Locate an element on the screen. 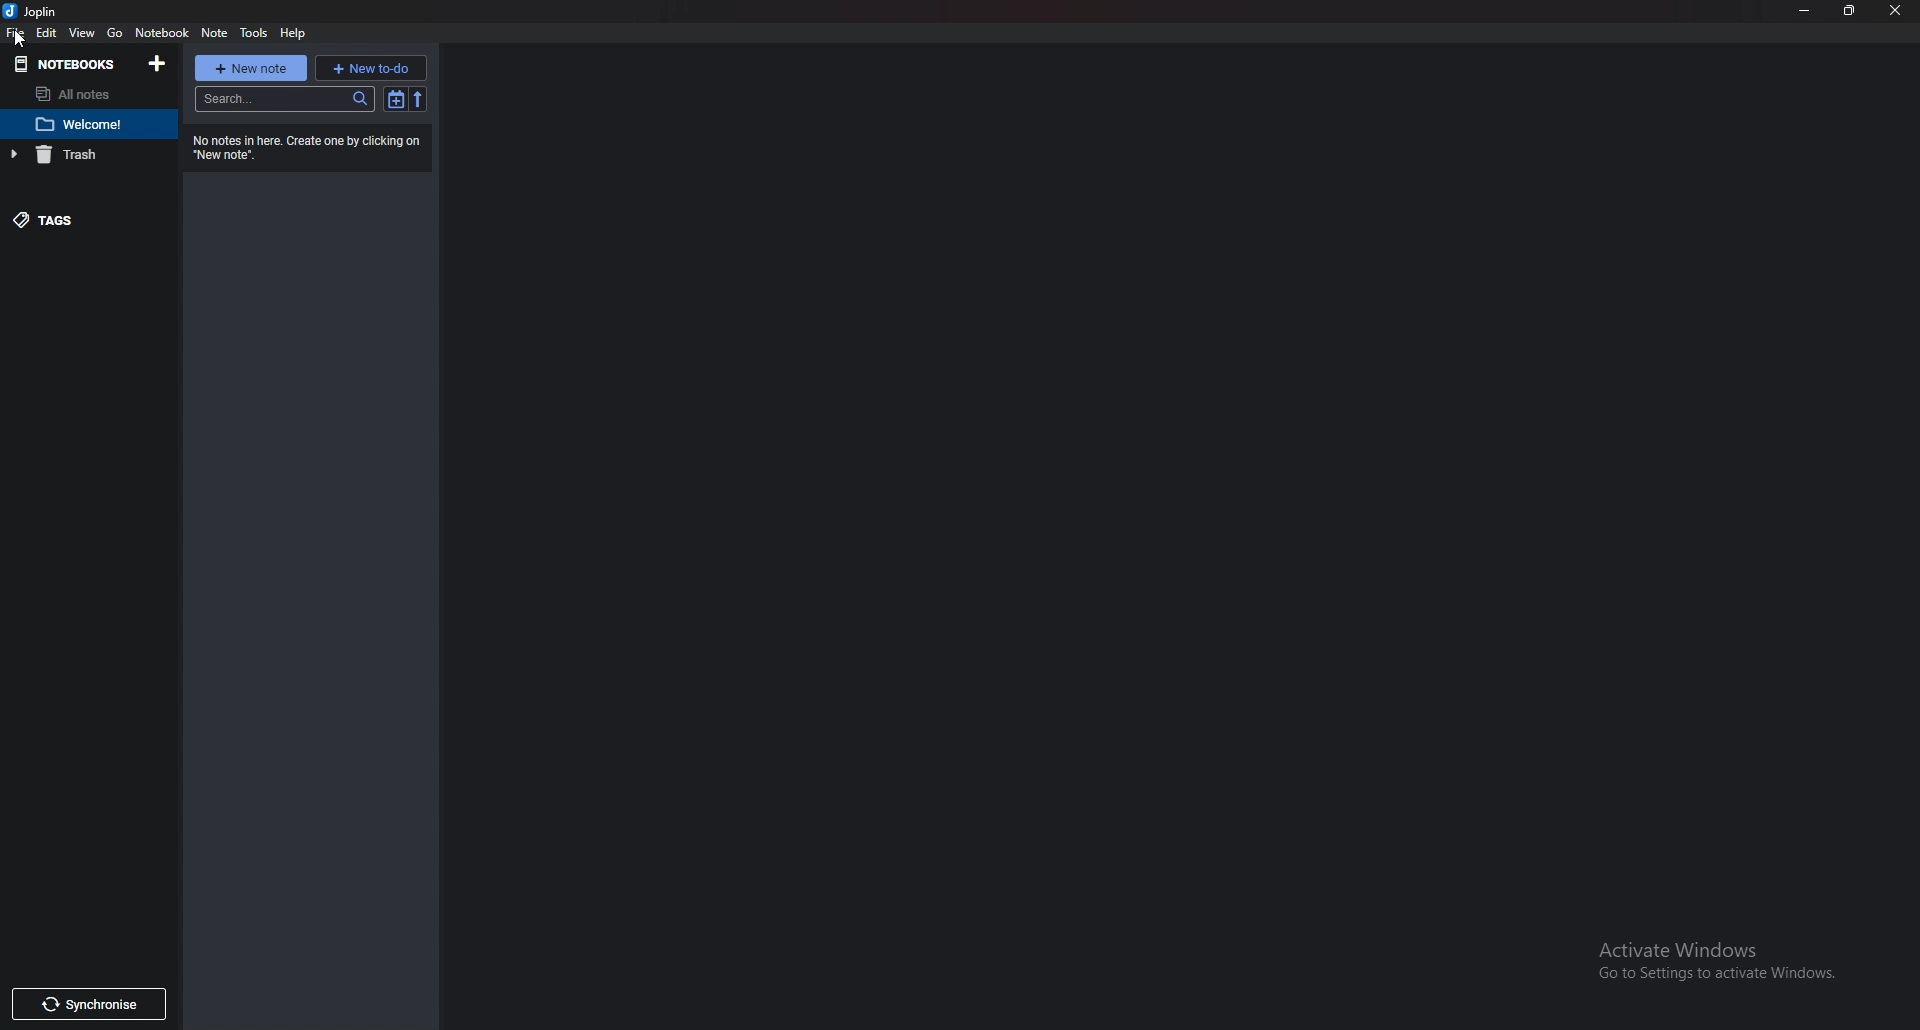 The image size is (1920, 1030). Tools is located at coordinates (255, 32).